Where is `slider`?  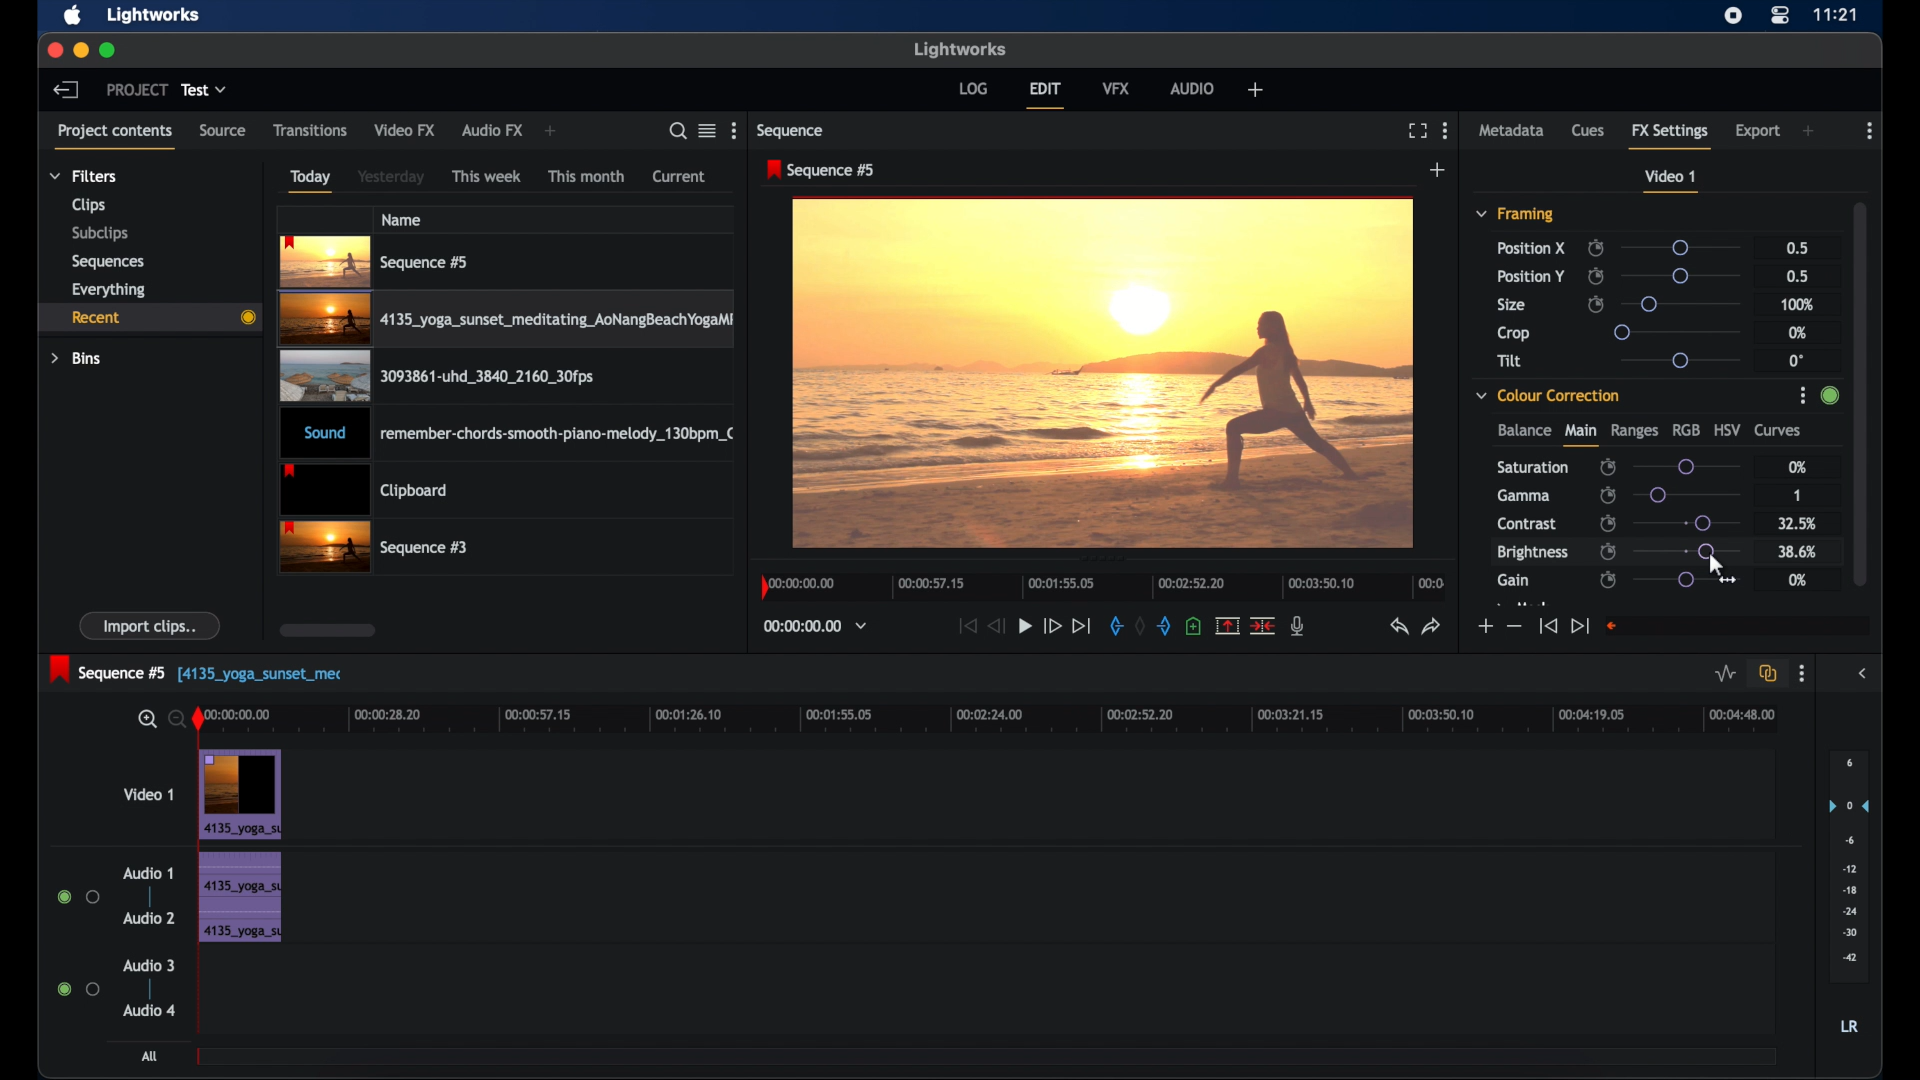 slider is located at coordinates (1679, 248).